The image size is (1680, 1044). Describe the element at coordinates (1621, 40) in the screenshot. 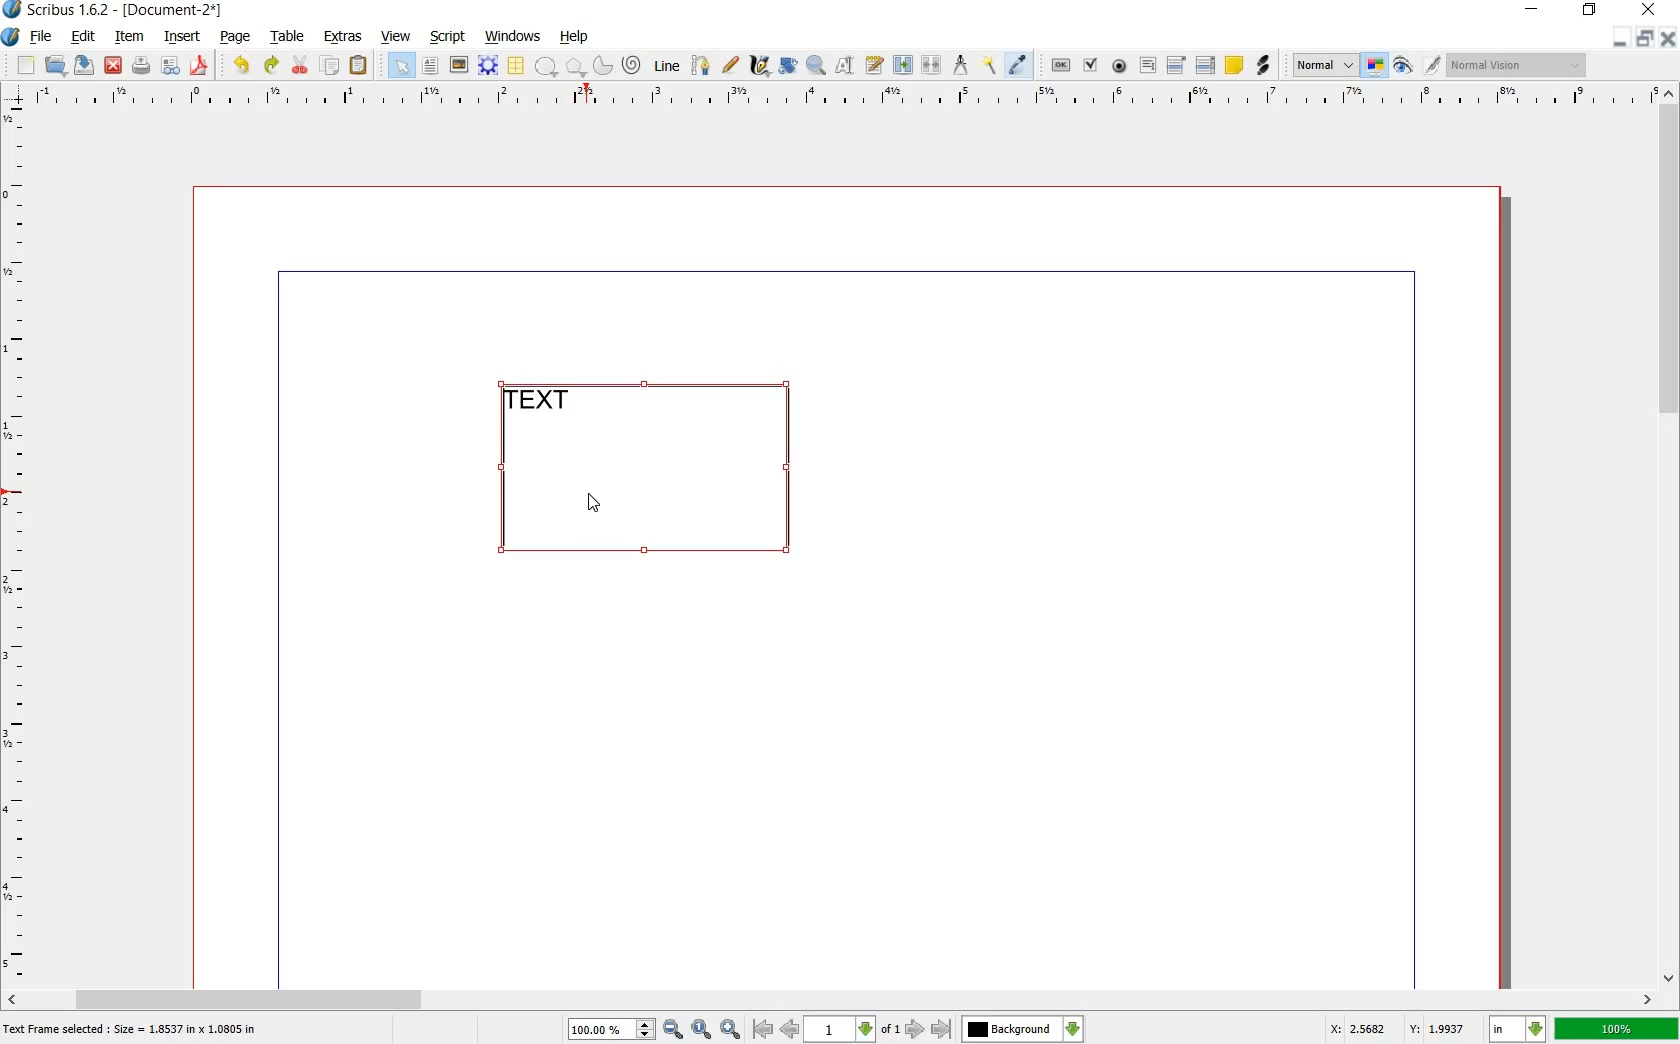

I see `minimize` at that location.